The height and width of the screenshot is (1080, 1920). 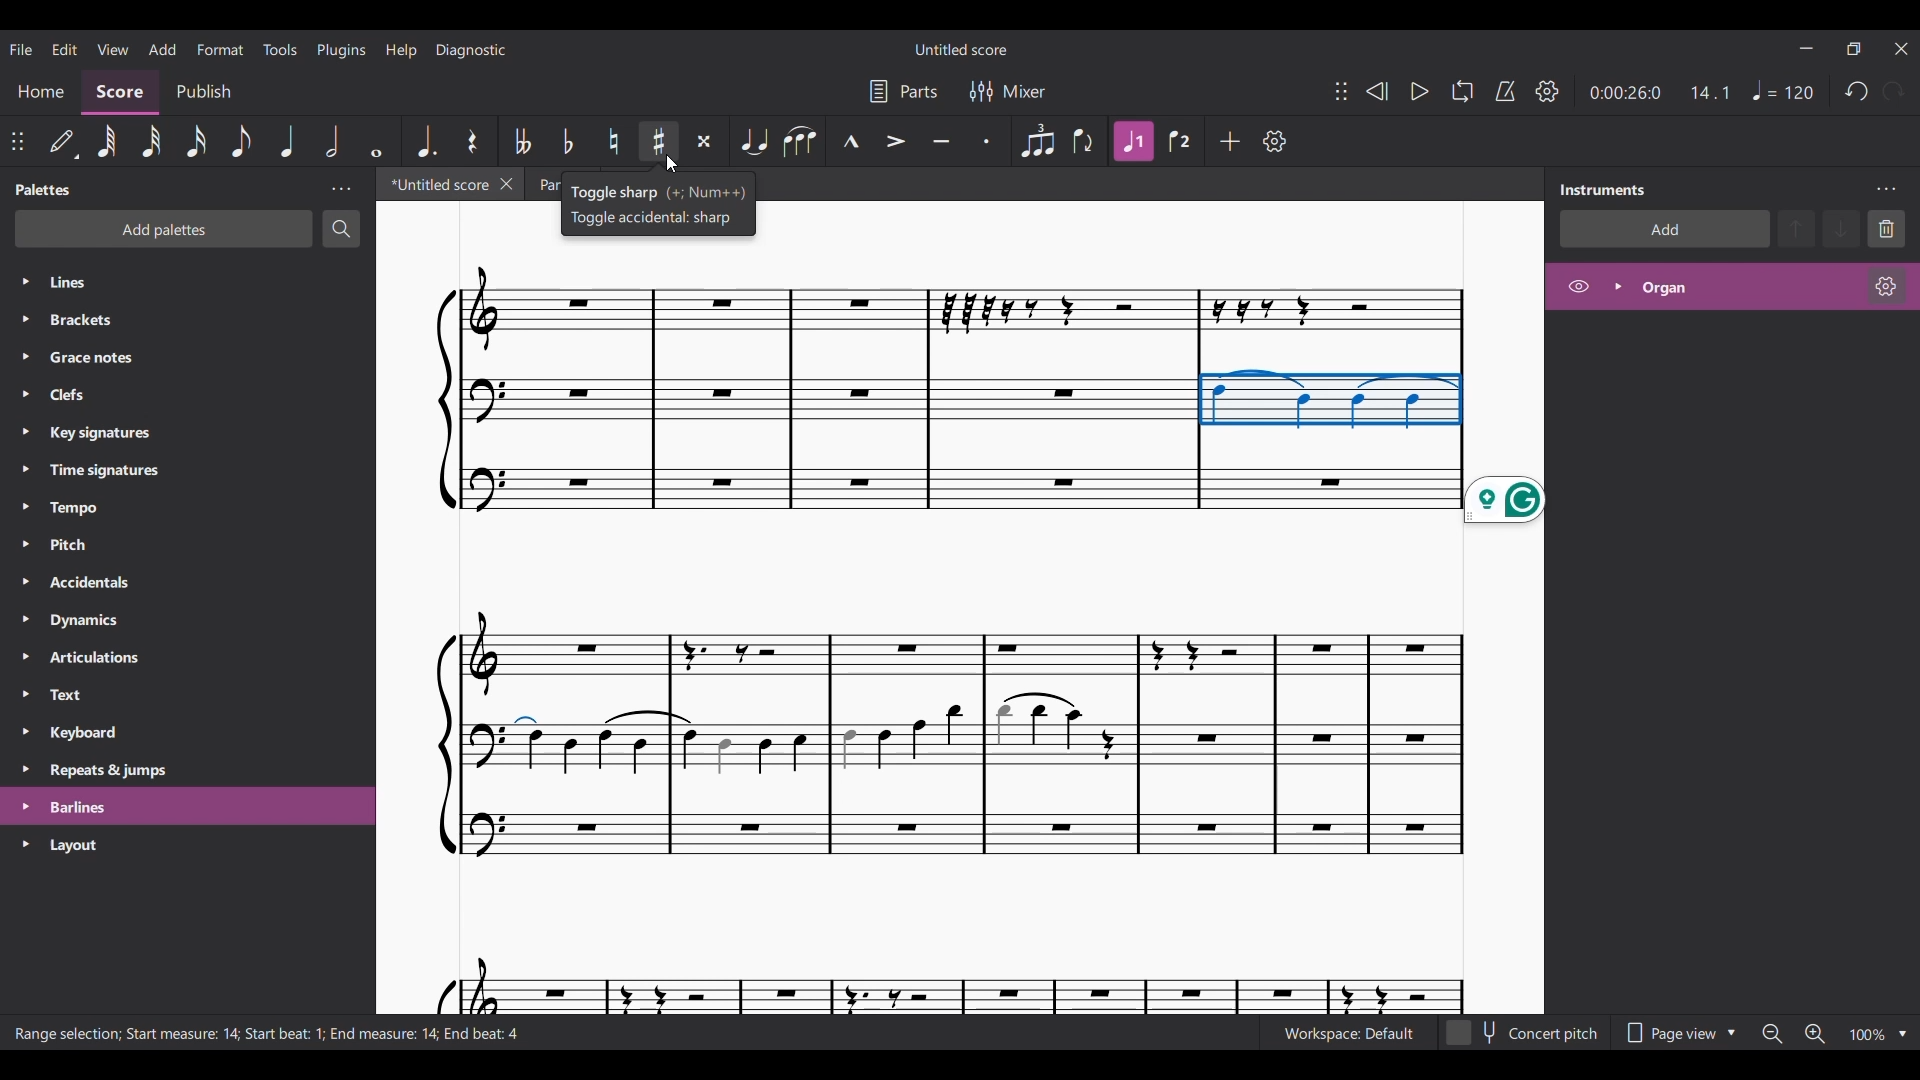 I want to click on Looping playback, so click(x=1463, y=92).